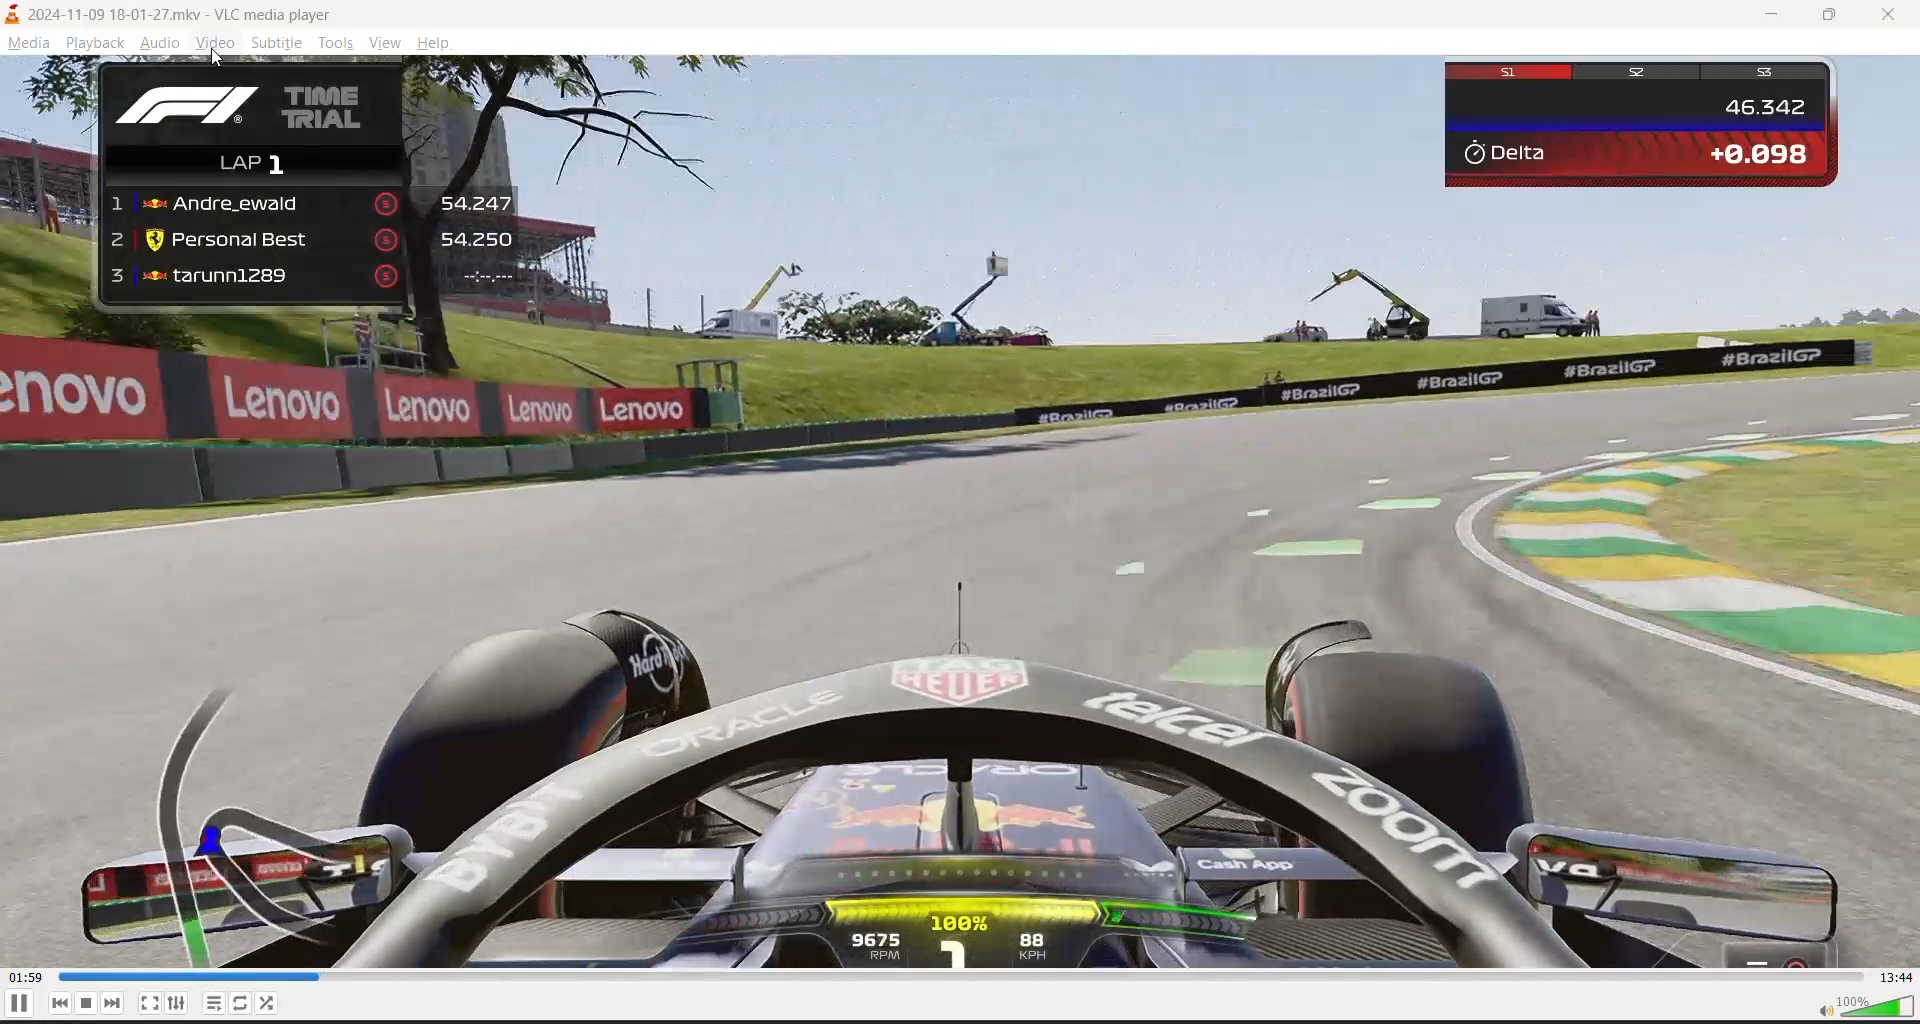 The height and width of the screenshot is (1024, 1920). What do you see at coordinates (388, 45) in the screenshot?
I see `view` at bounding box center [388, 45].